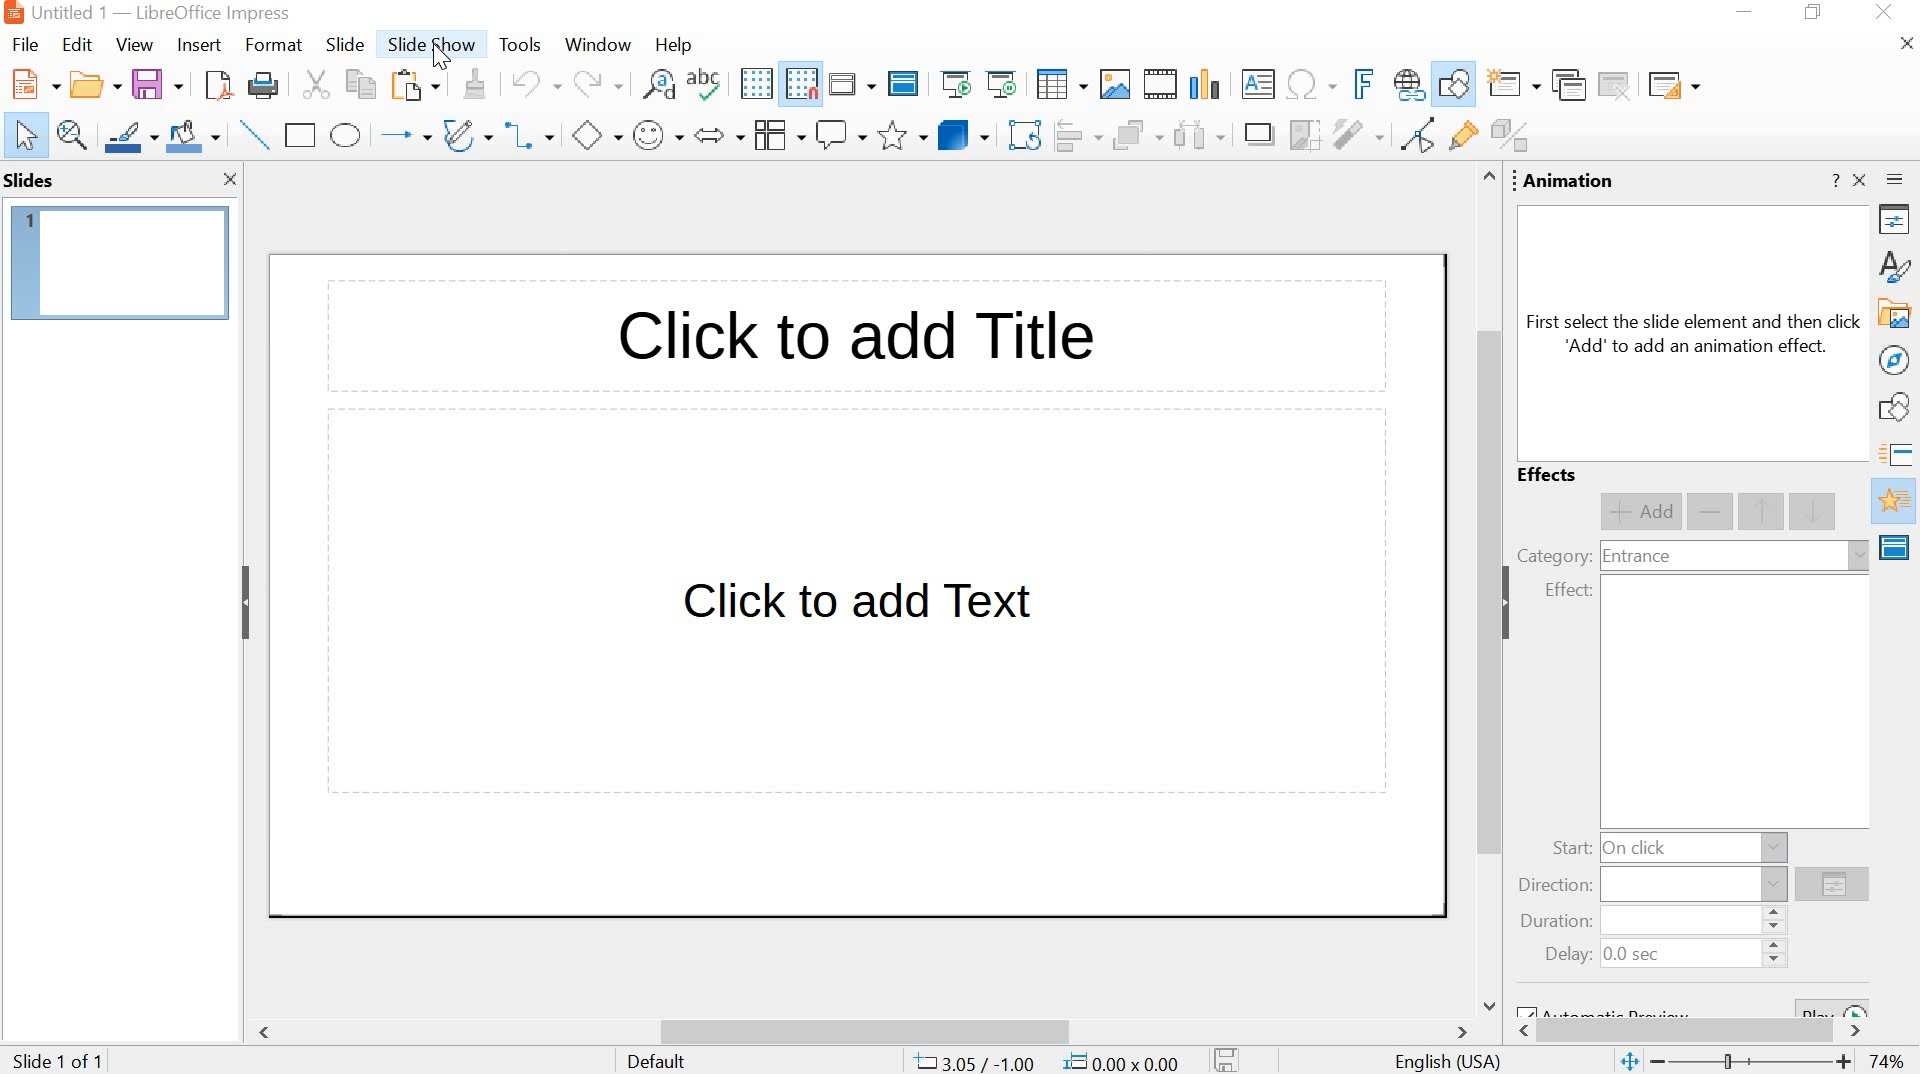 The height and width of the screenshot is (1074, 1920). I want to click on styles, so click(1898, 265).